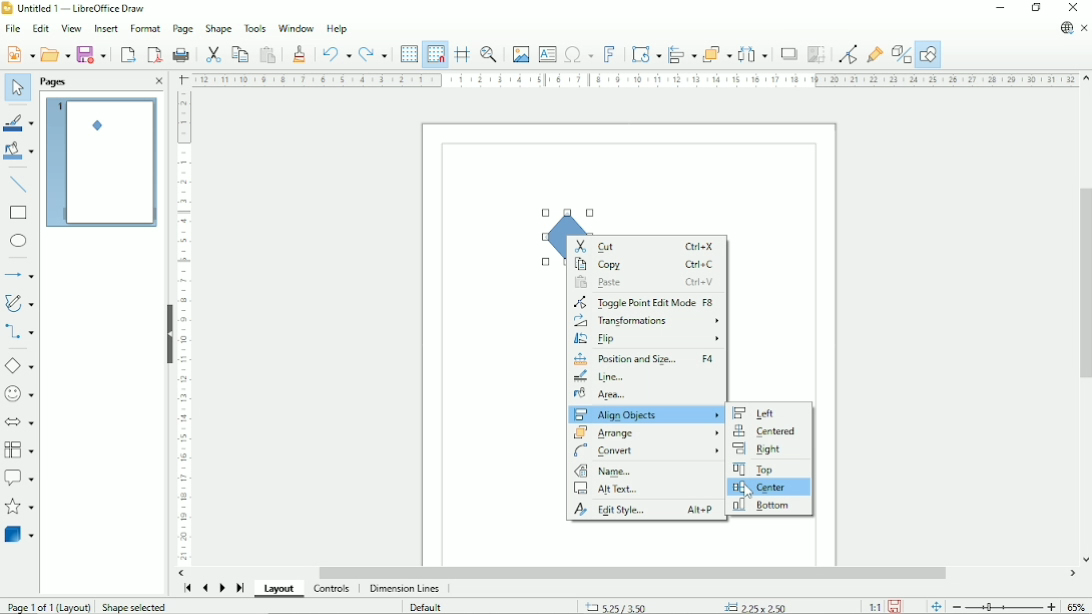 The width and height of the screenshot is (1092, 614). What do you see at coordinates (20, 122) in the screenshot?
I see `Line color` at bounding box center [20, 122].